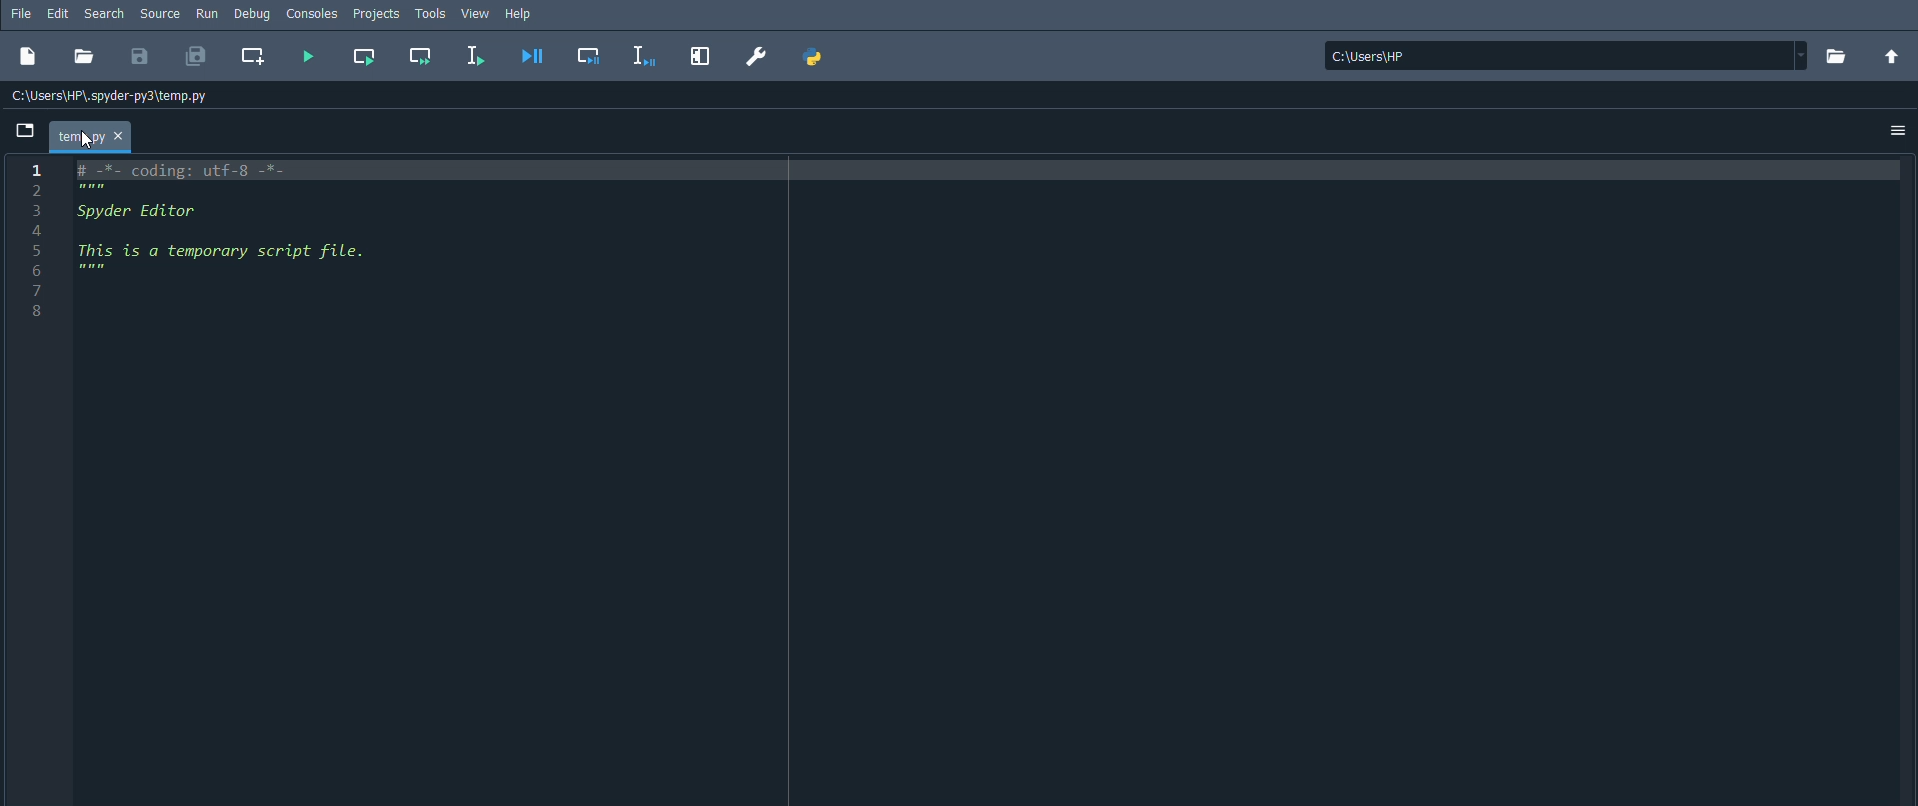 The image size is (1918, 806). I want to click on Save all files, so click(197, 55).